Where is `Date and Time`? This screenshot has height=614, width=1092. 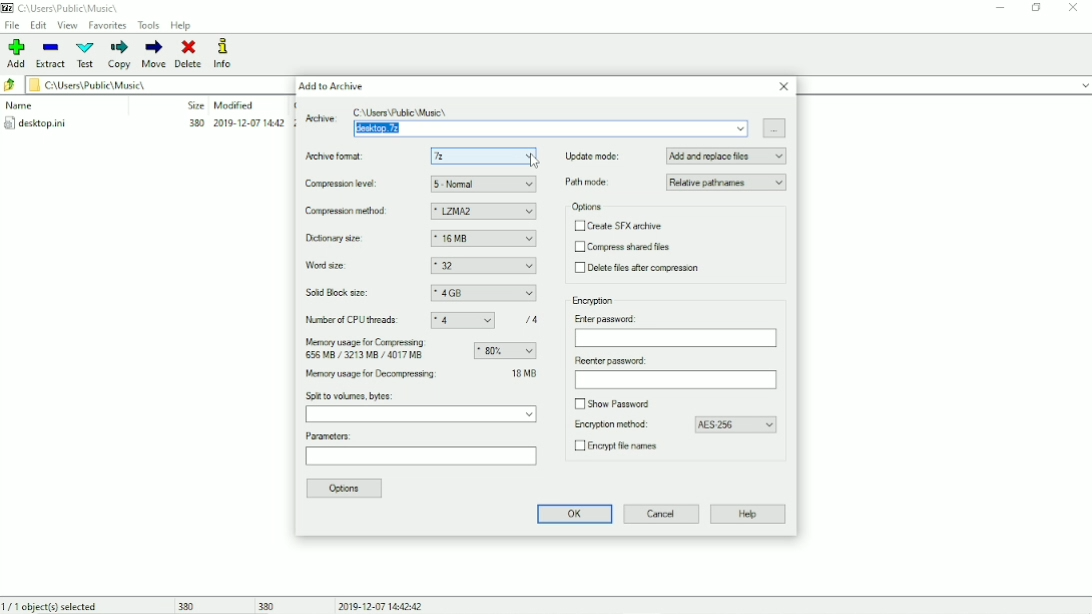 Date and Time is located at coordinates (384, 605).